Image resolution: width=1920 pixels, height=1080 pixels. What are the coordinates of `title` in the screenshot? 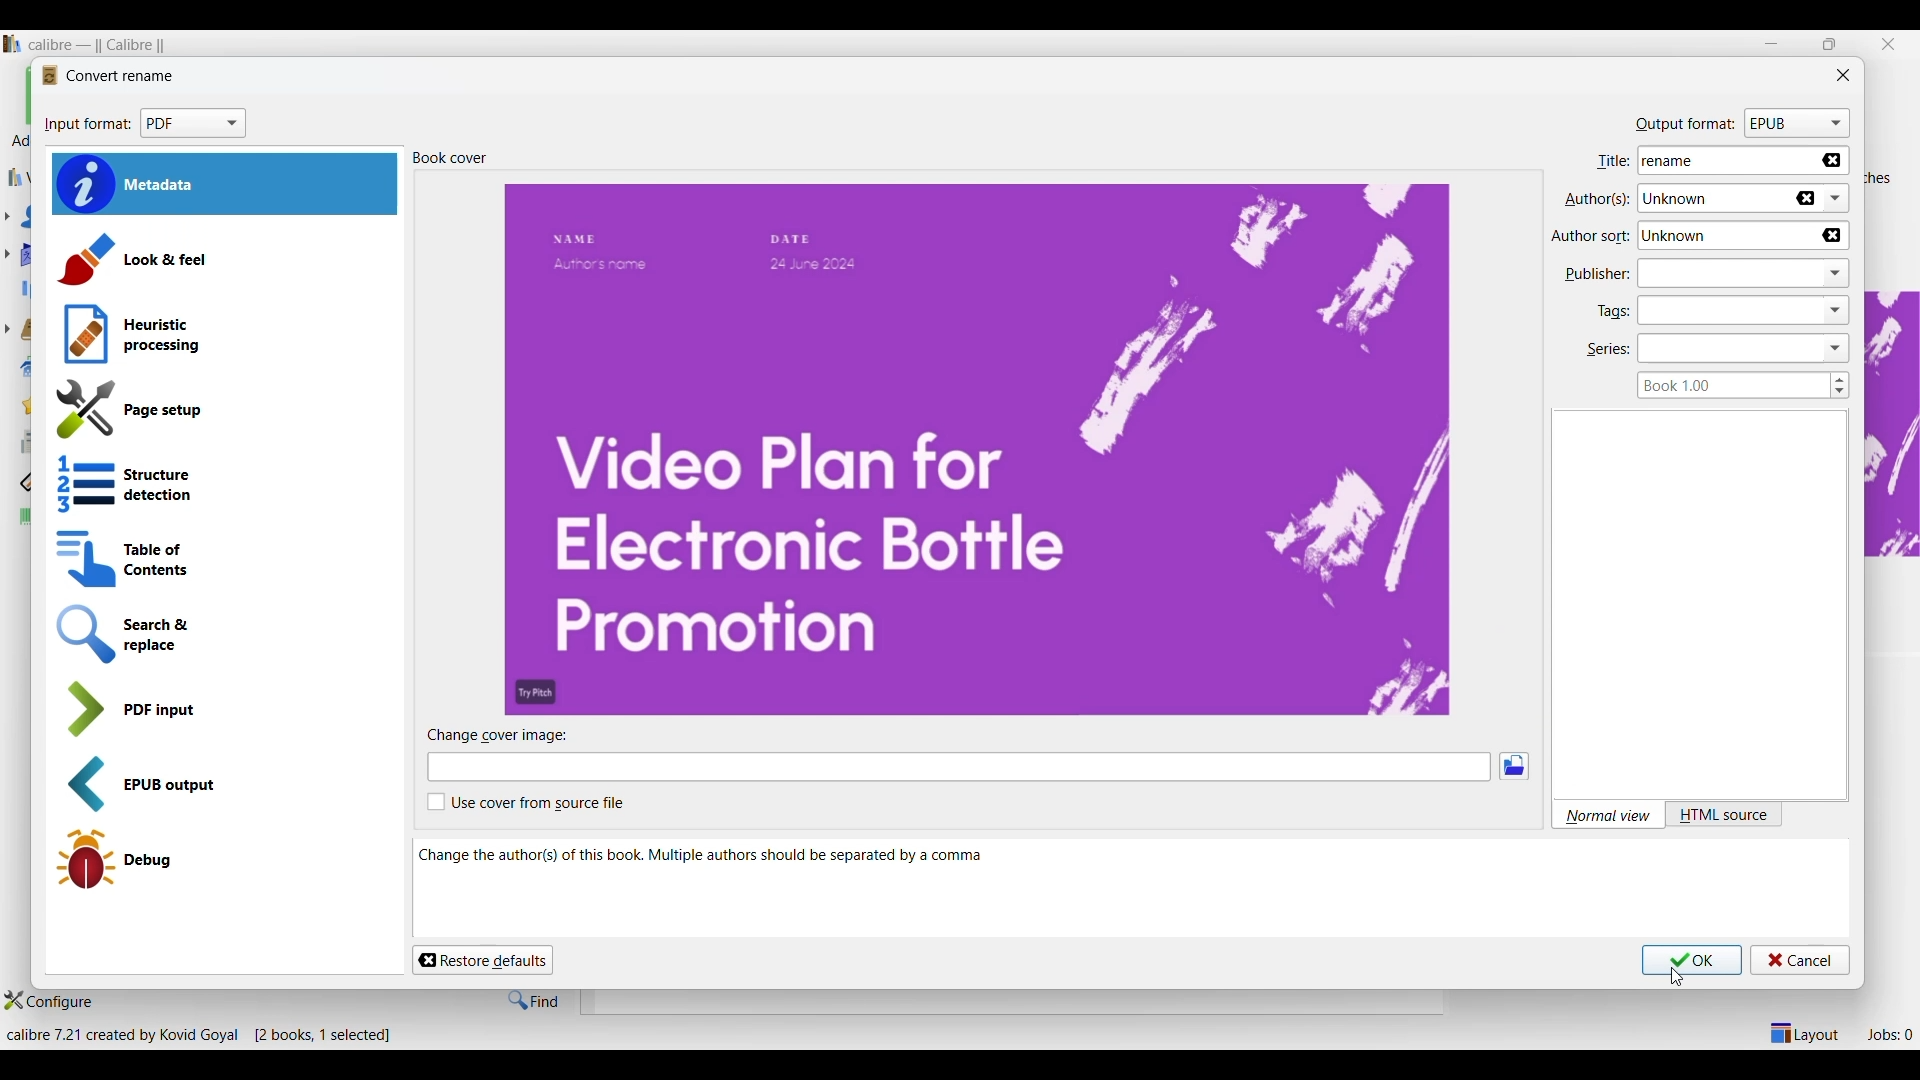 It's located at (1609, 162).